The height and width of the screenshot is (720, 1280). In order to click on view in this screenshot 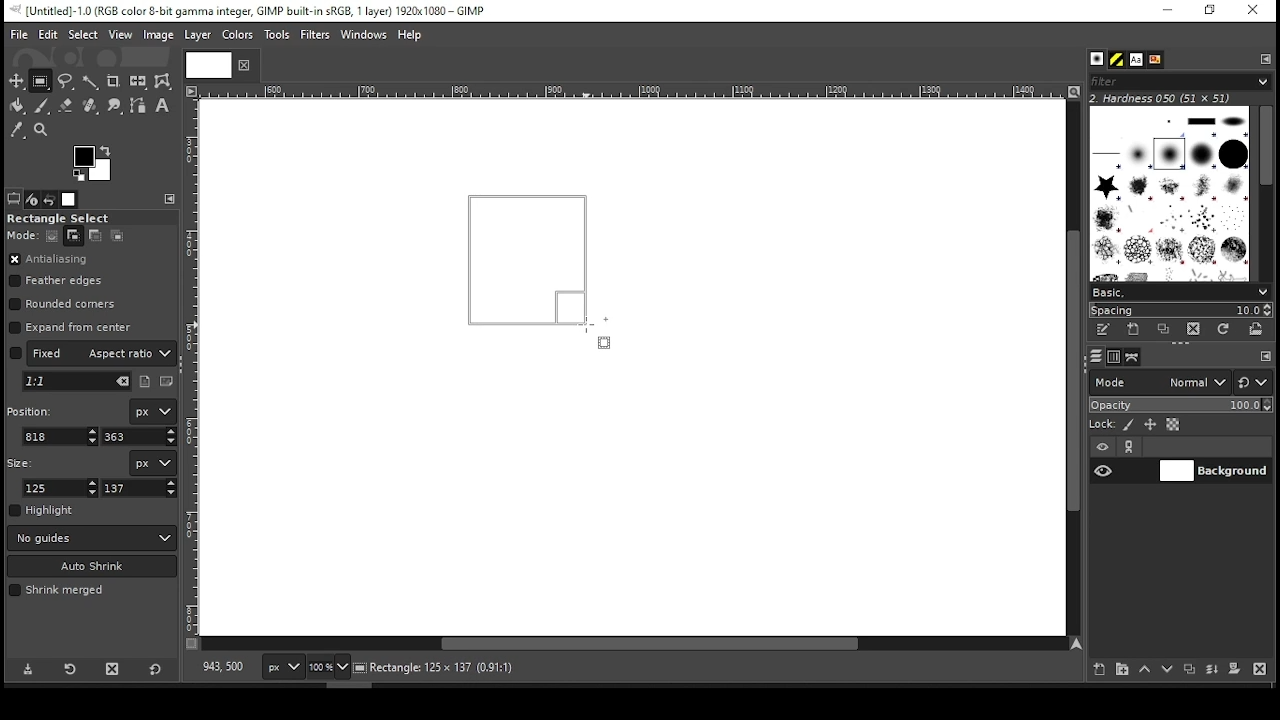, I will do `click(121, 36)`.